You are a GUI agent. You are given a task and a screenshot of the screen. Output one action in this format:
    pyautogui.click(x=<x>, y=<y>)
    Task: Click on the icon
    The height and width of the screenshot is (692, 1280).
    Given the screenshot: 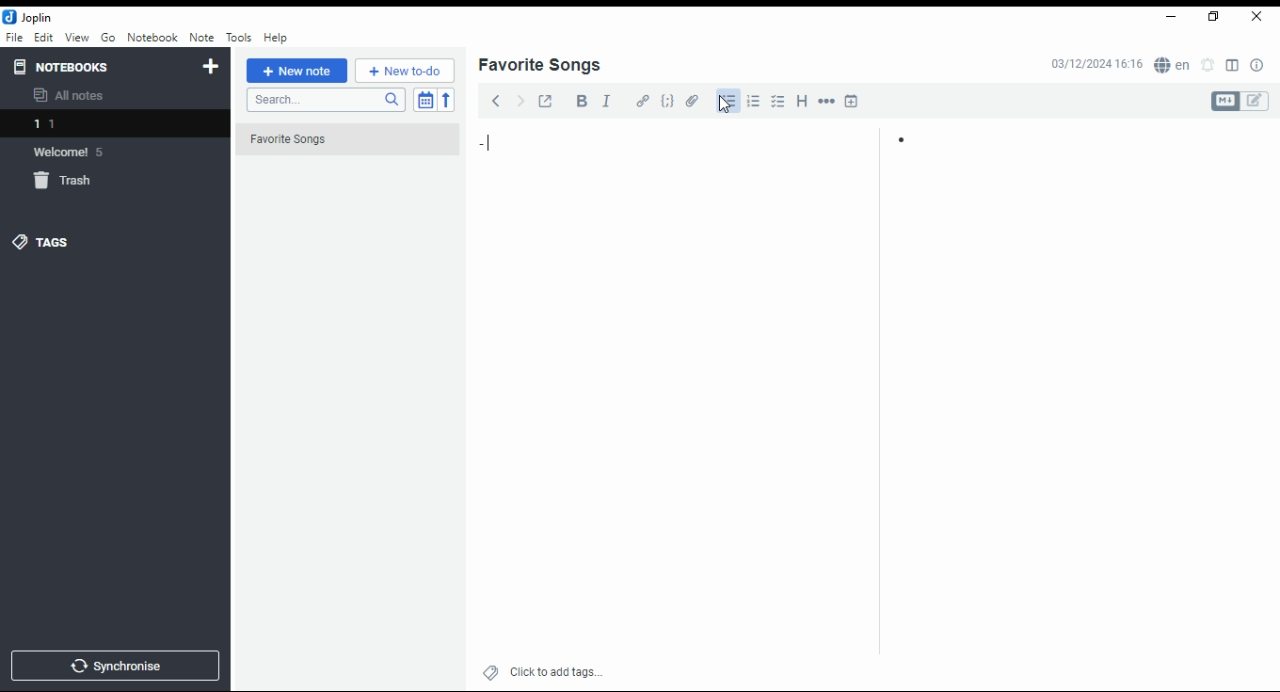 What is the action you would take?
    pyautogui.click(x=30, y=17)
    